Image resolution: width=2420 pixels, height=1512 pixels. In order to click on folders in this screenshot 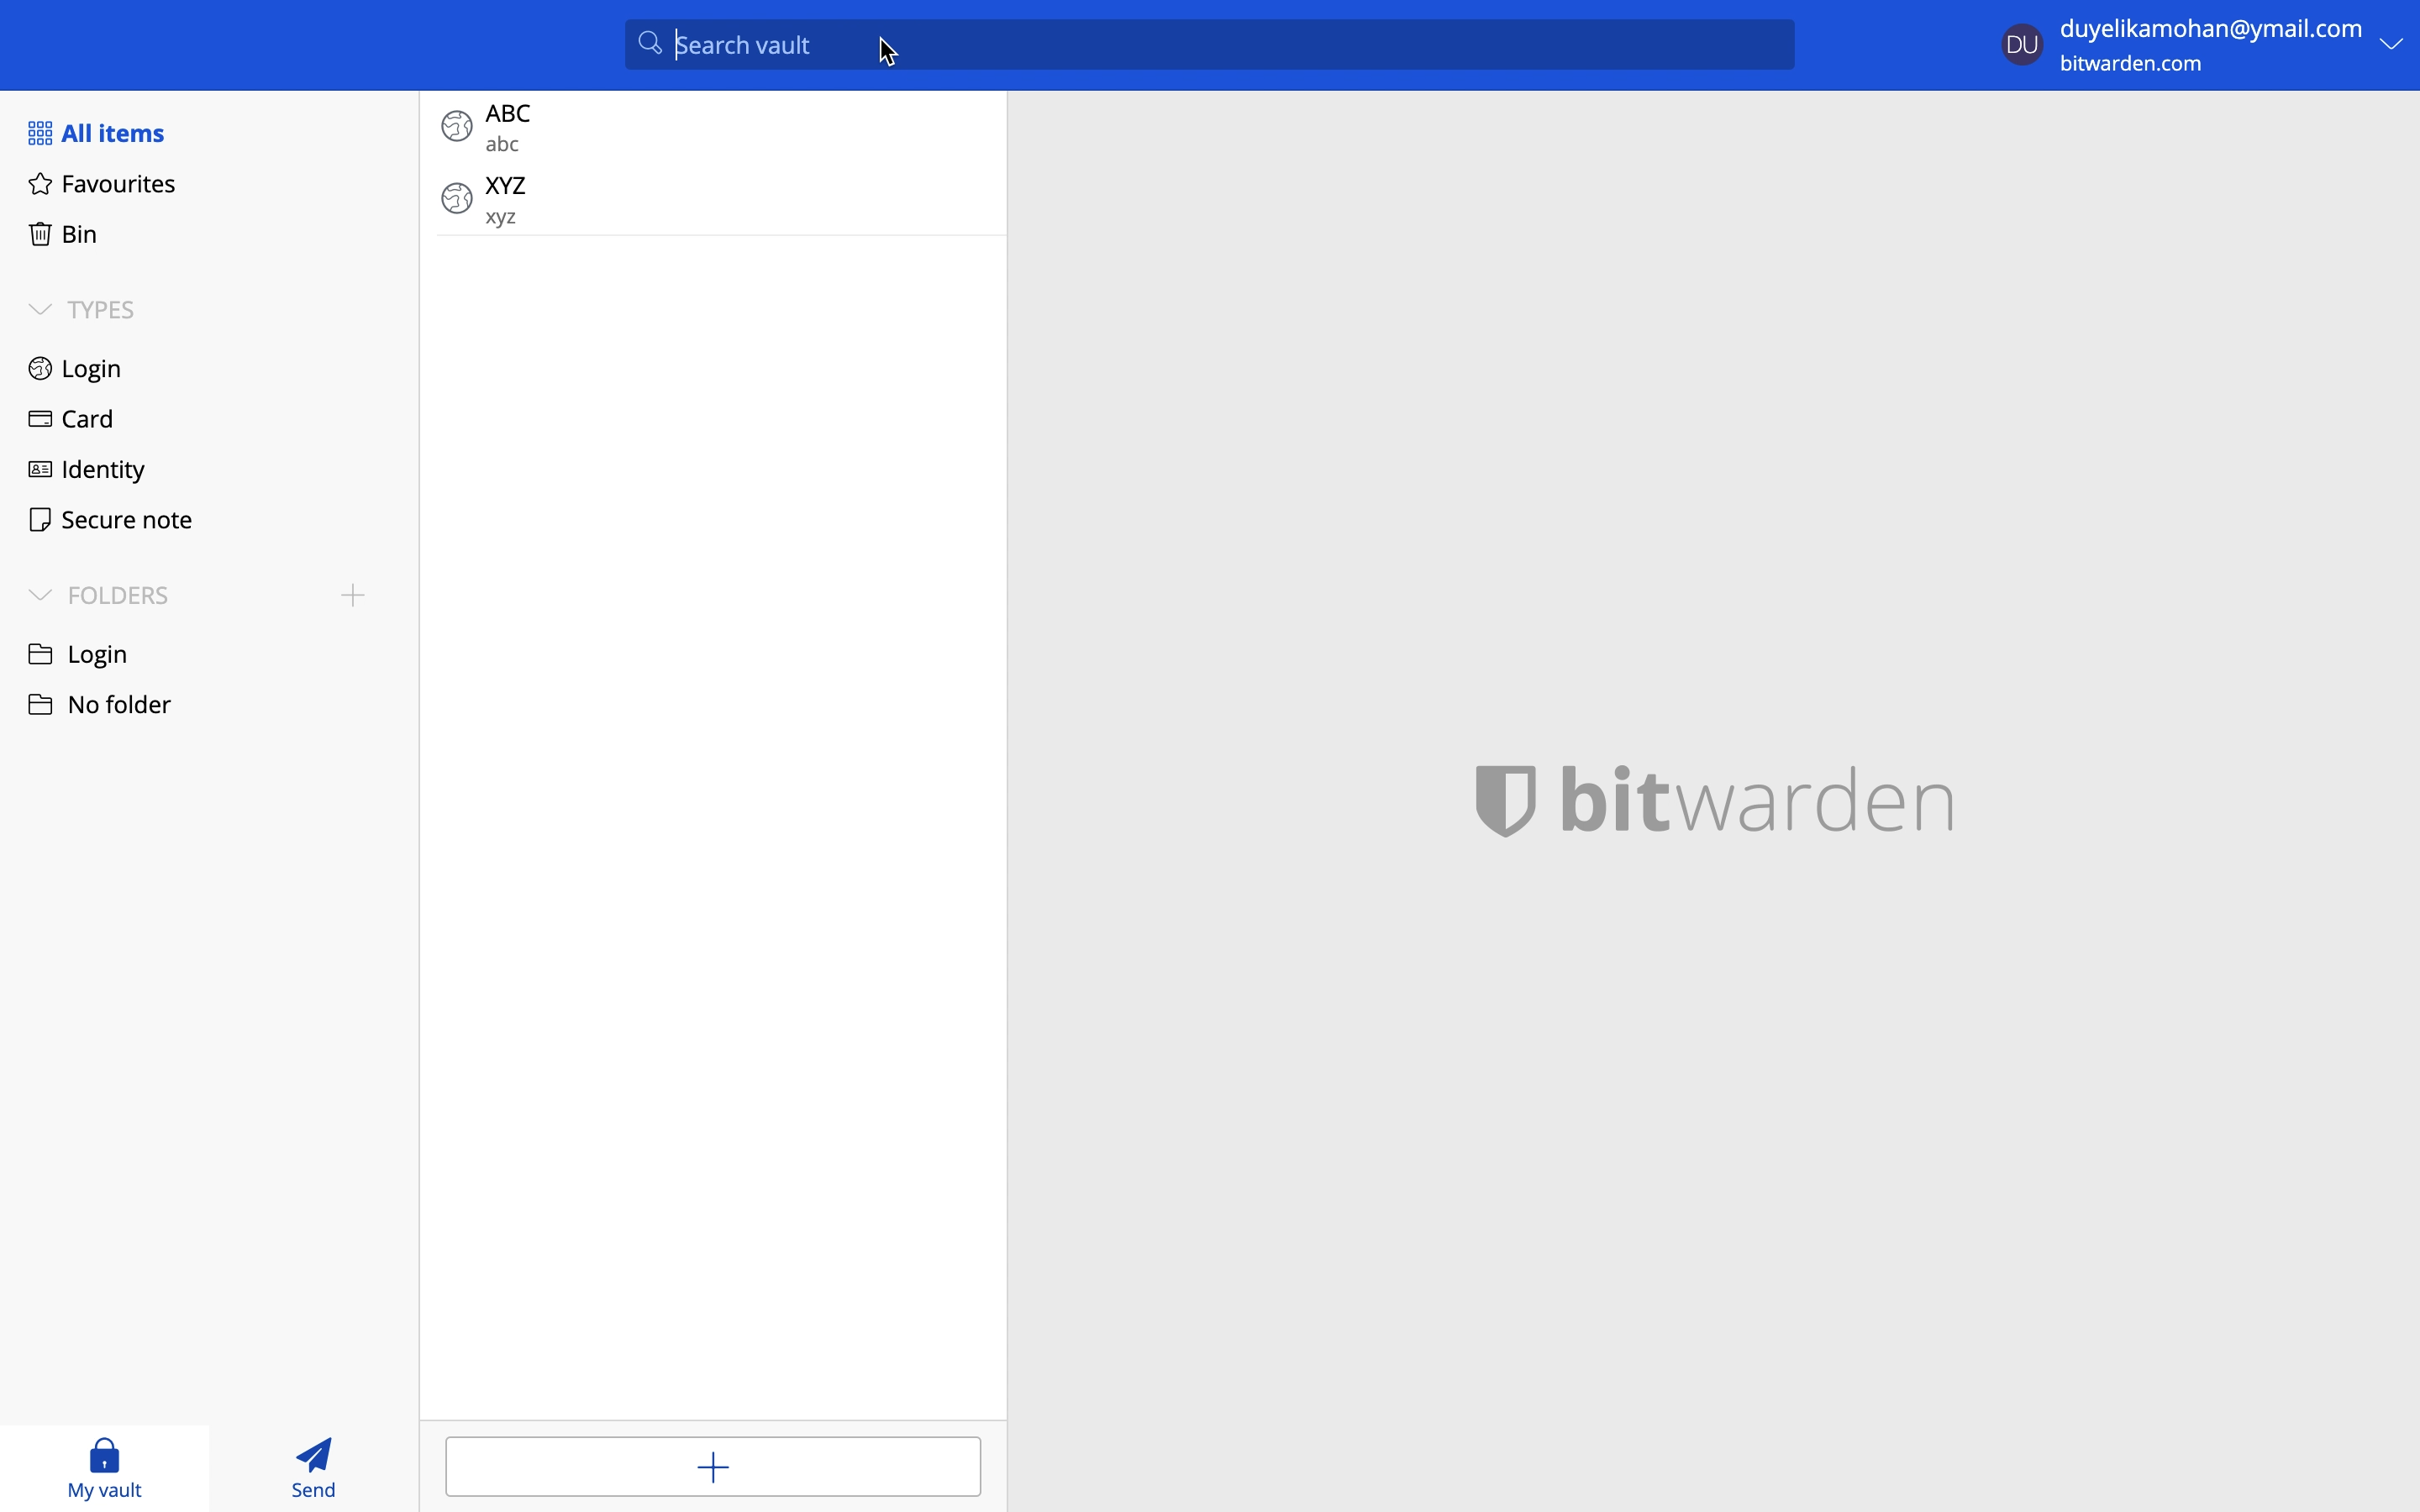, I will do `click(101, 594)`.